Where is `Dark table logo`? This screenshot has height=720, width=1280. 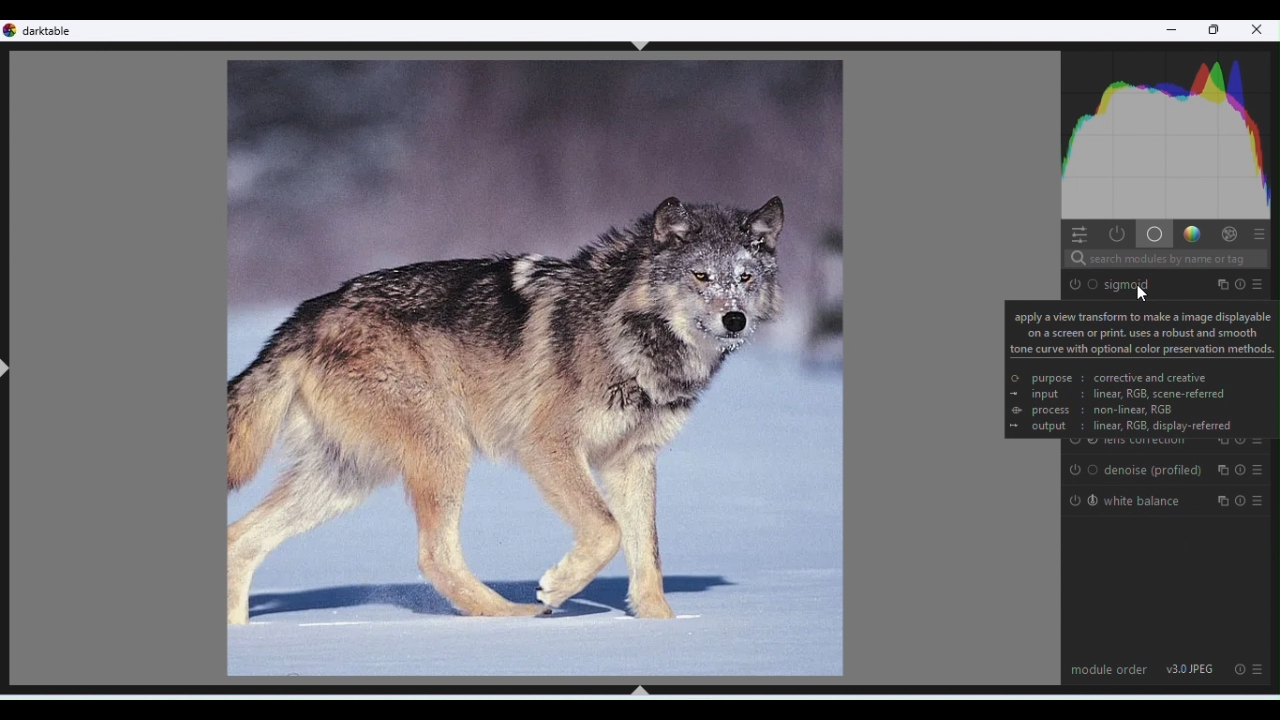 Dark table logo is located at coordinates (46, 31).